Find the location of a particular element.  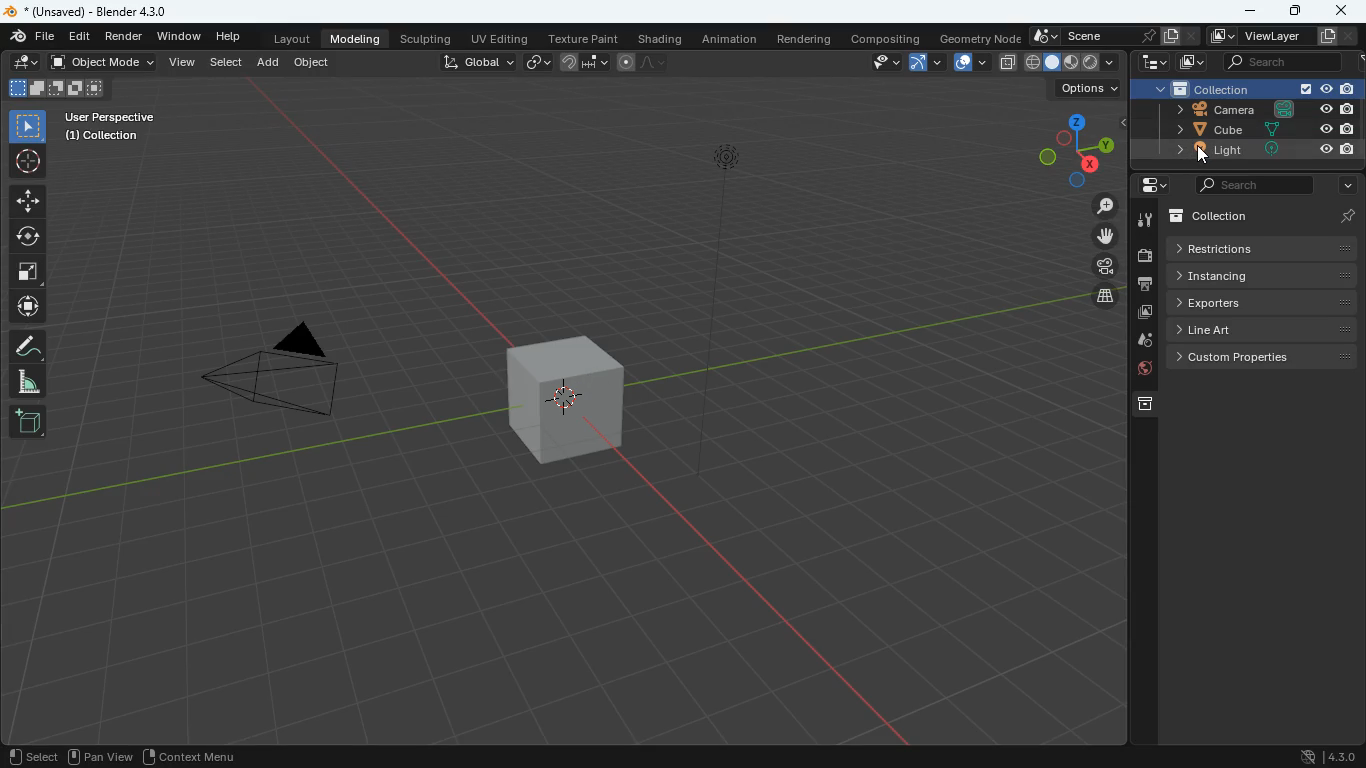

angle is located at coordinates (27, 382).